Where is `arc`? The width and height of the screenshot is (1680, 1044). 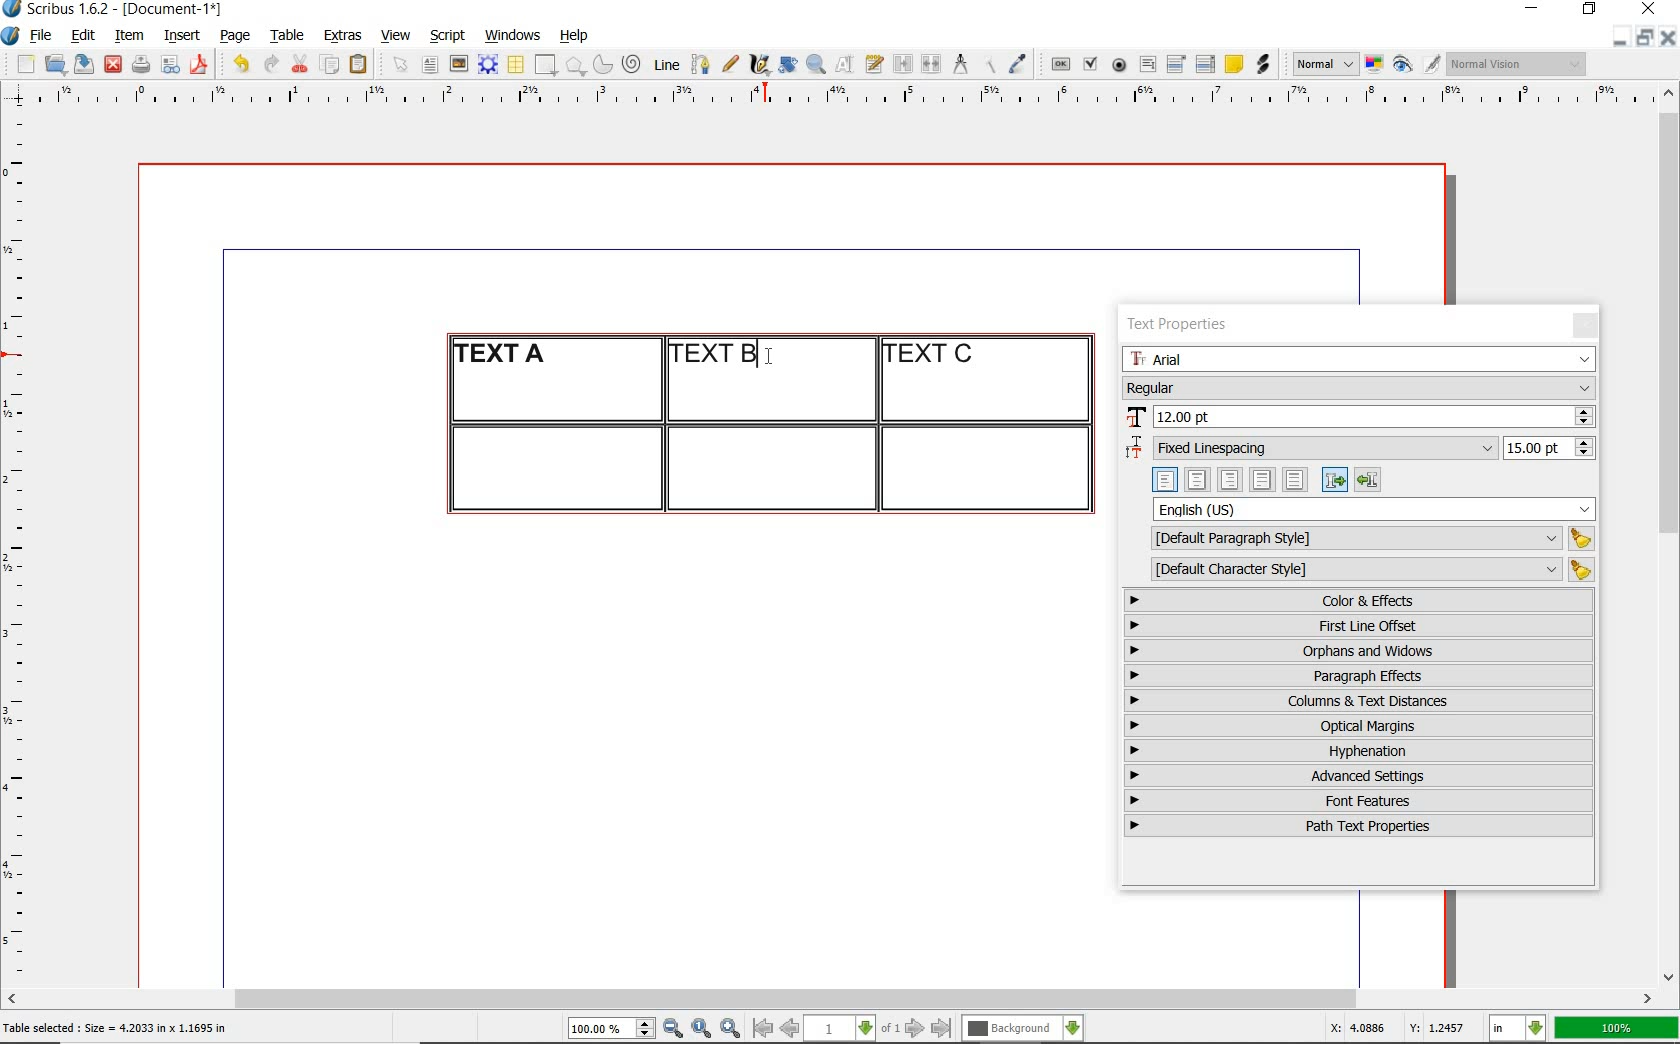
arc is located at coordinates (602, 64).